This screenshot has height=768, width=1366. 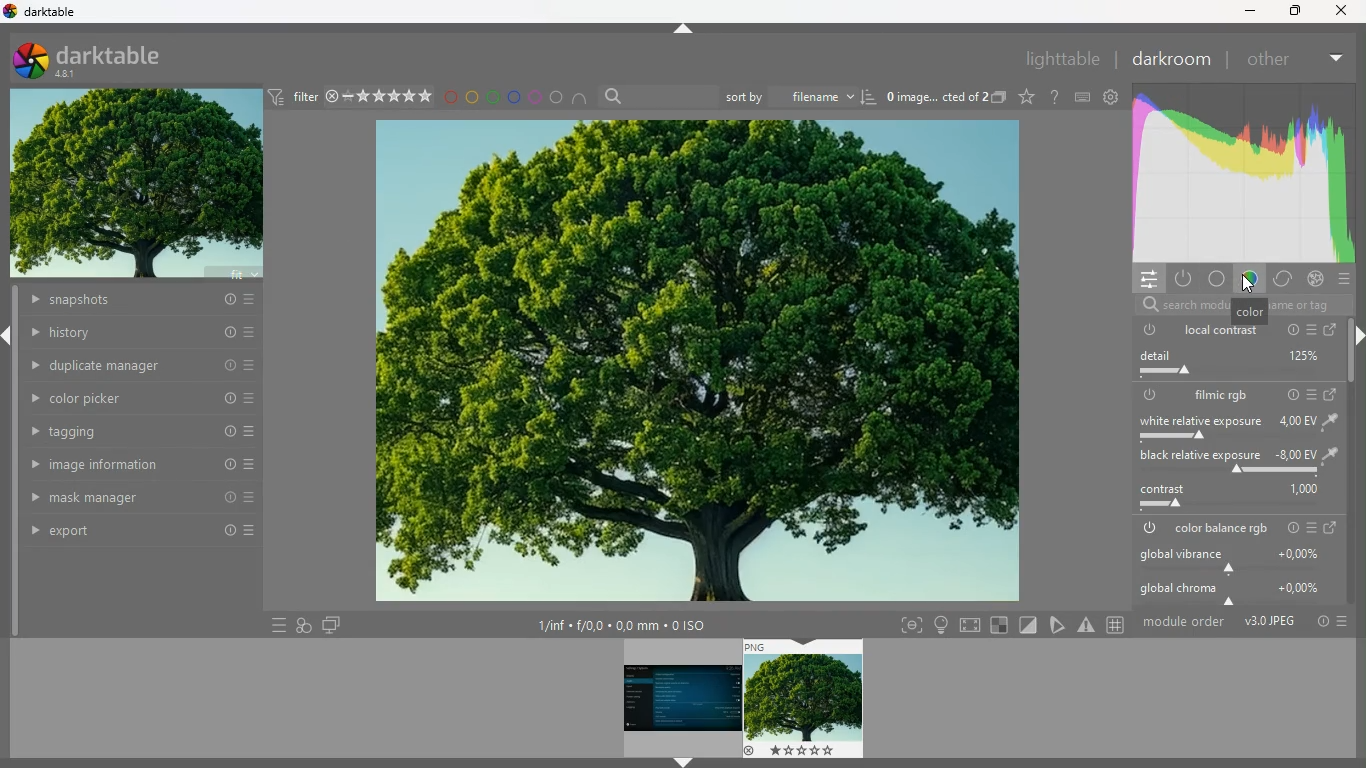 What do you see at coordinates (1238, 590) in the screenshot?
I see `global chroma` at bounding box center [1238, 590].